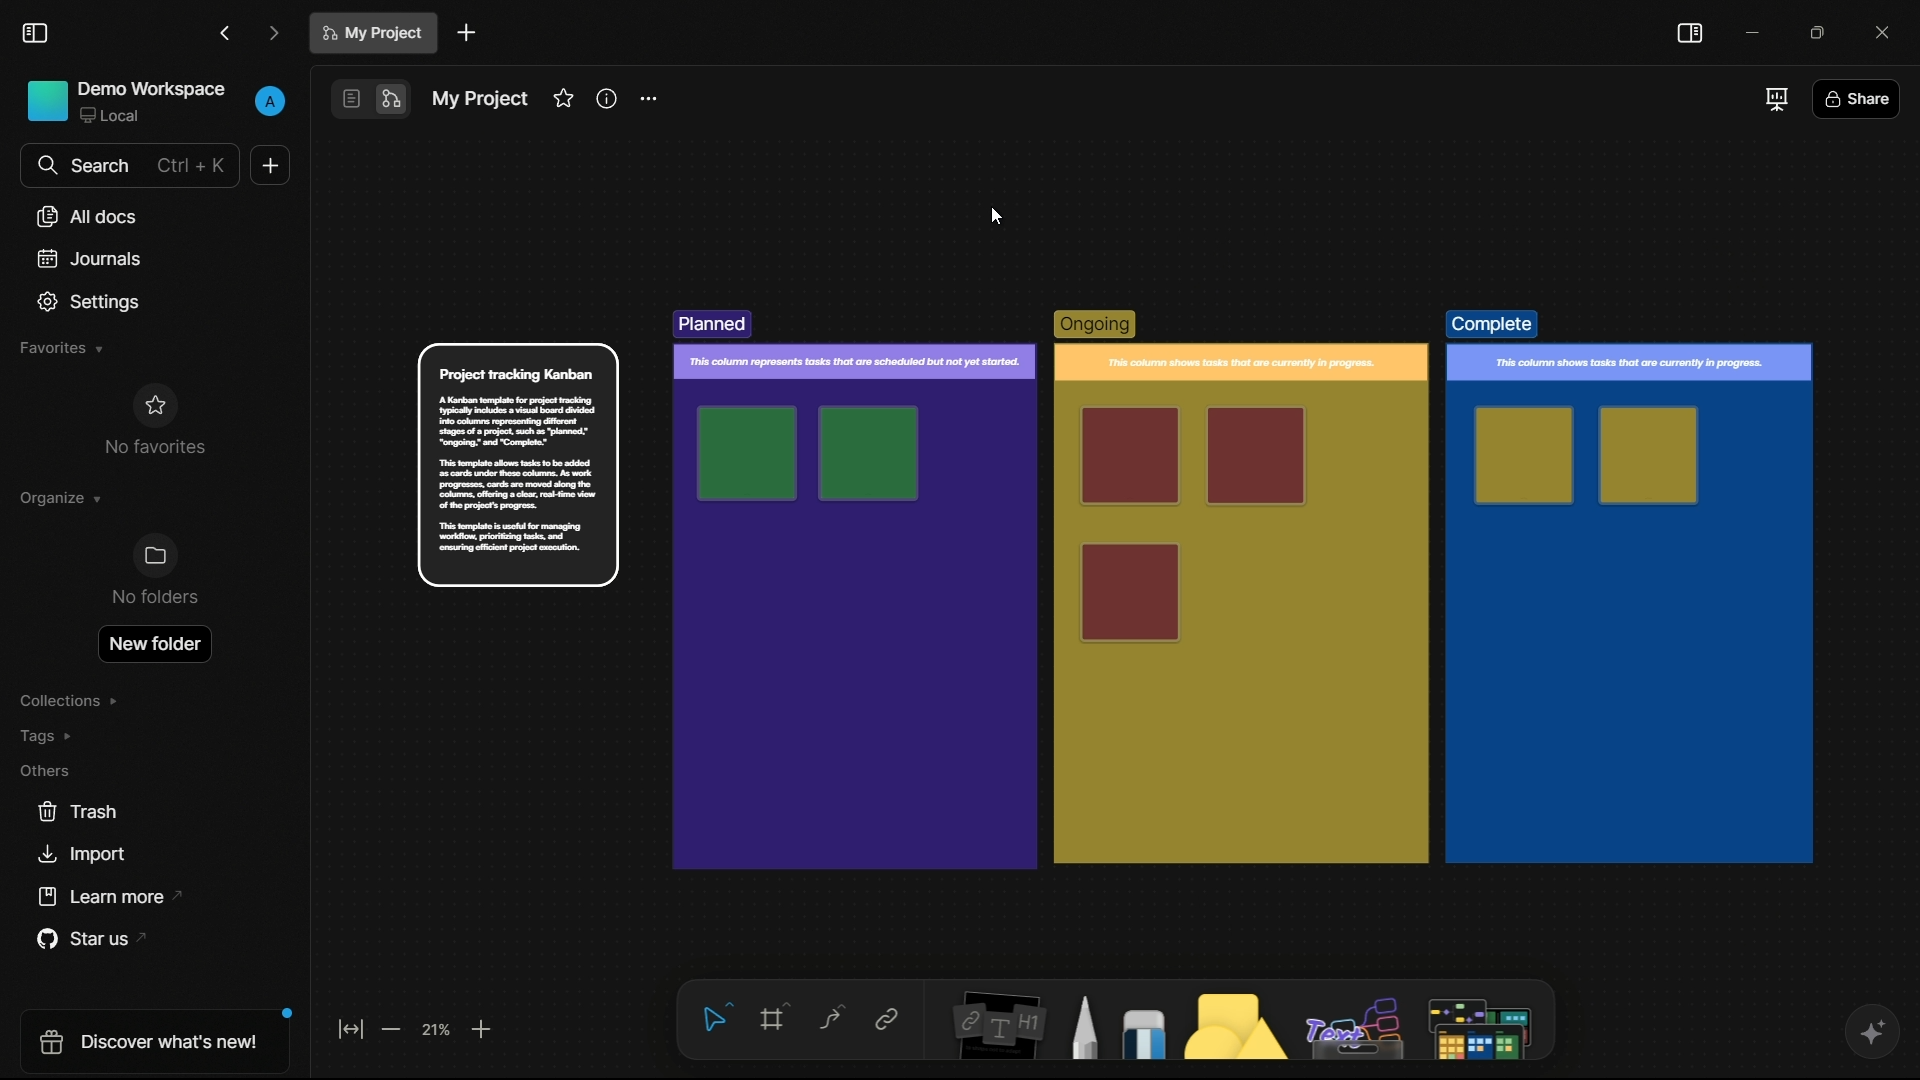  What do you see at coordinates (389, 100) in the screenshot?
I see `edgeless mode` at bounding box center [389, 100].